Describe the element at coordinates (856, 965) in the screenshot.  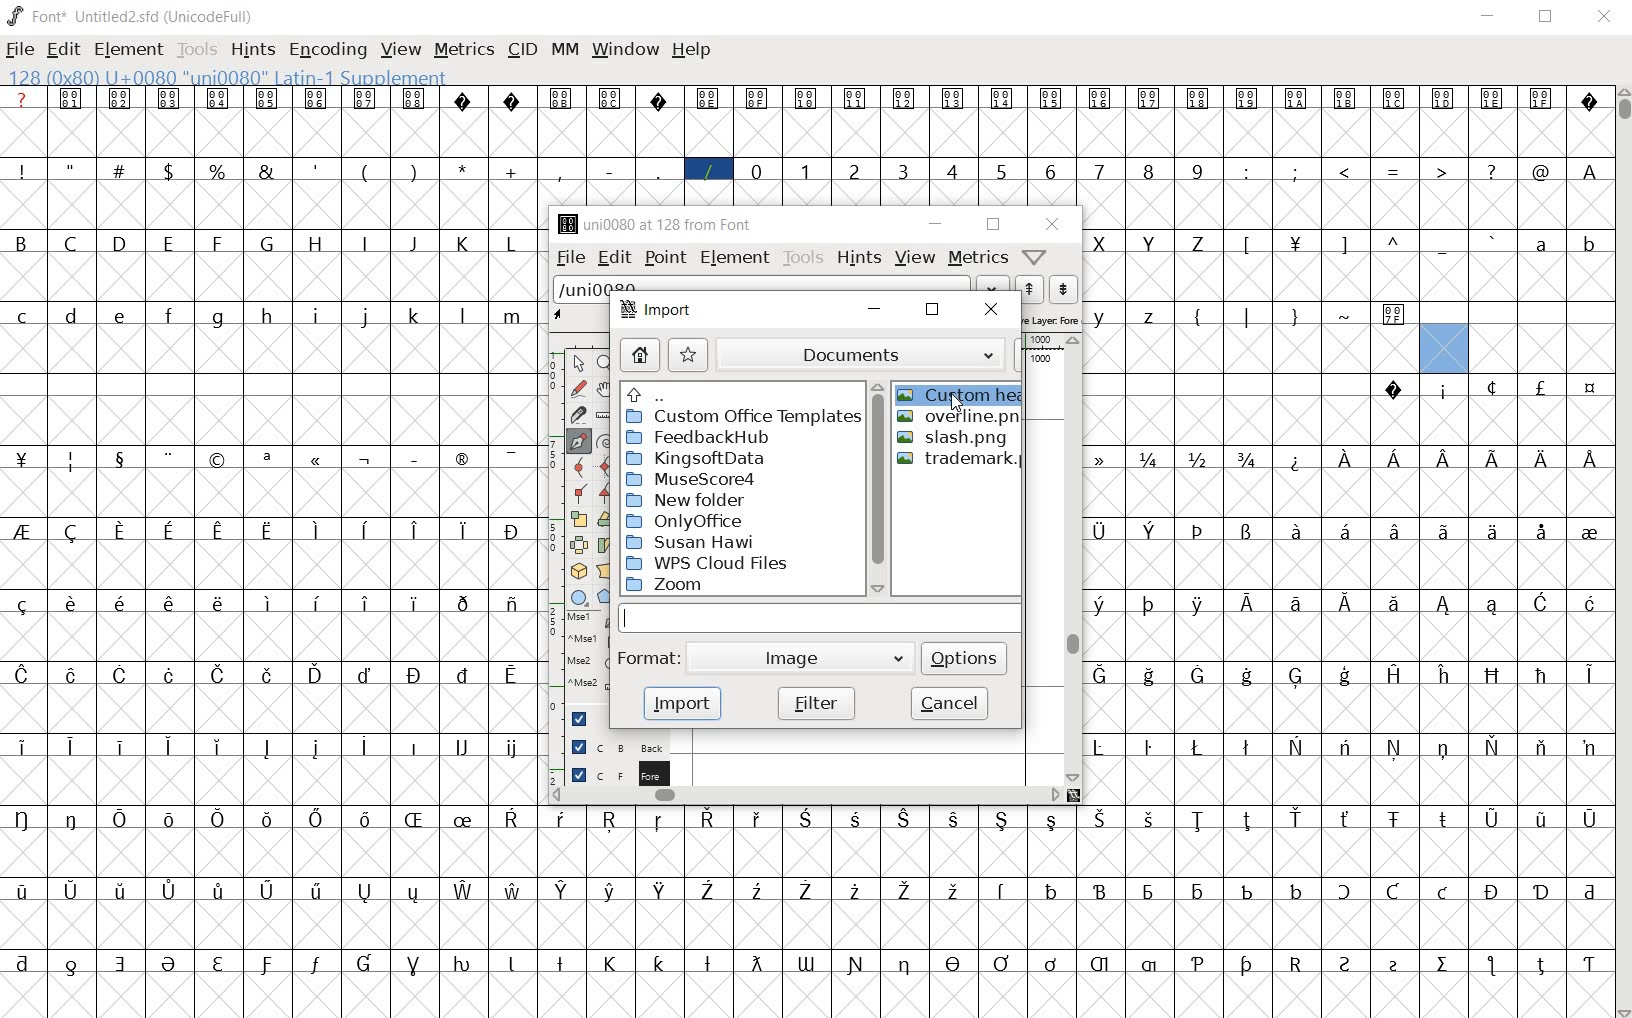
I see `glyph` at that location.